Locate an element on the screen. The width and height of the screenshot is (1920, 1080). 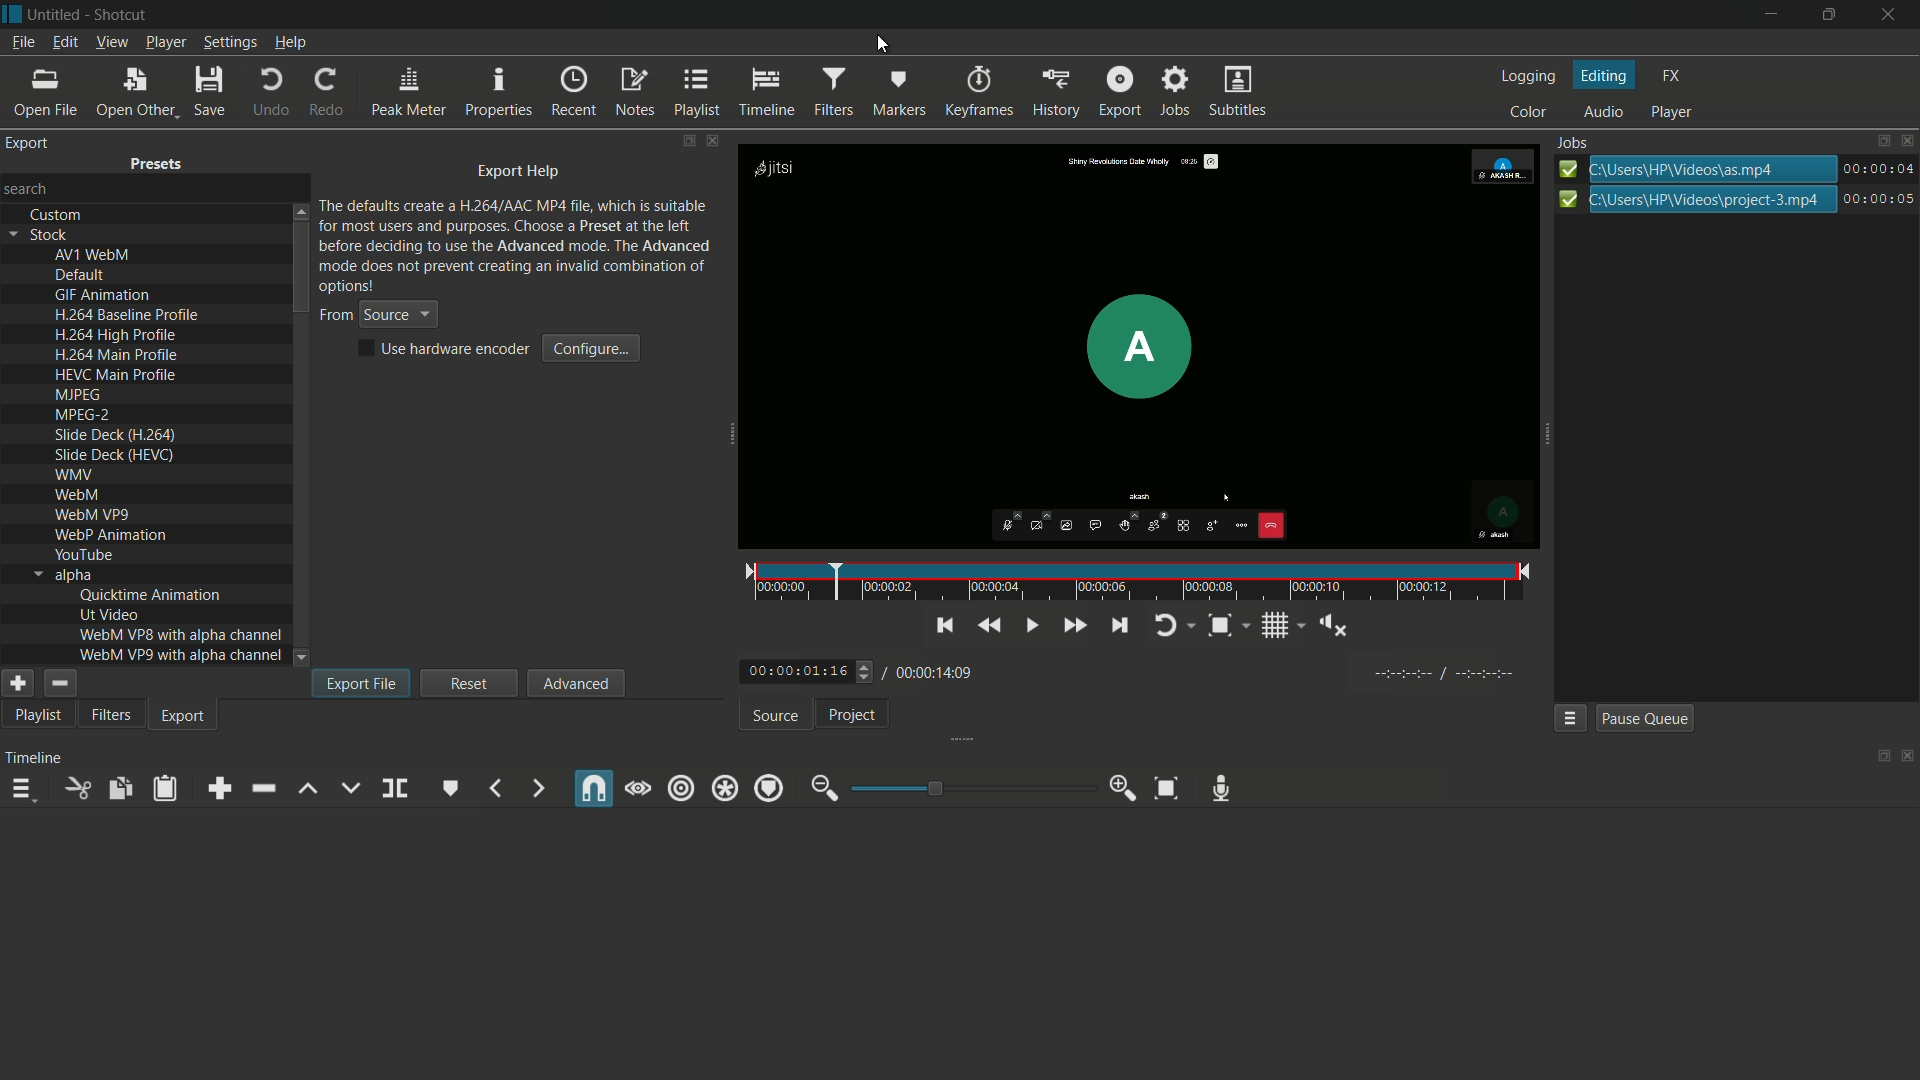
redo is located at coordinates (327, 92).